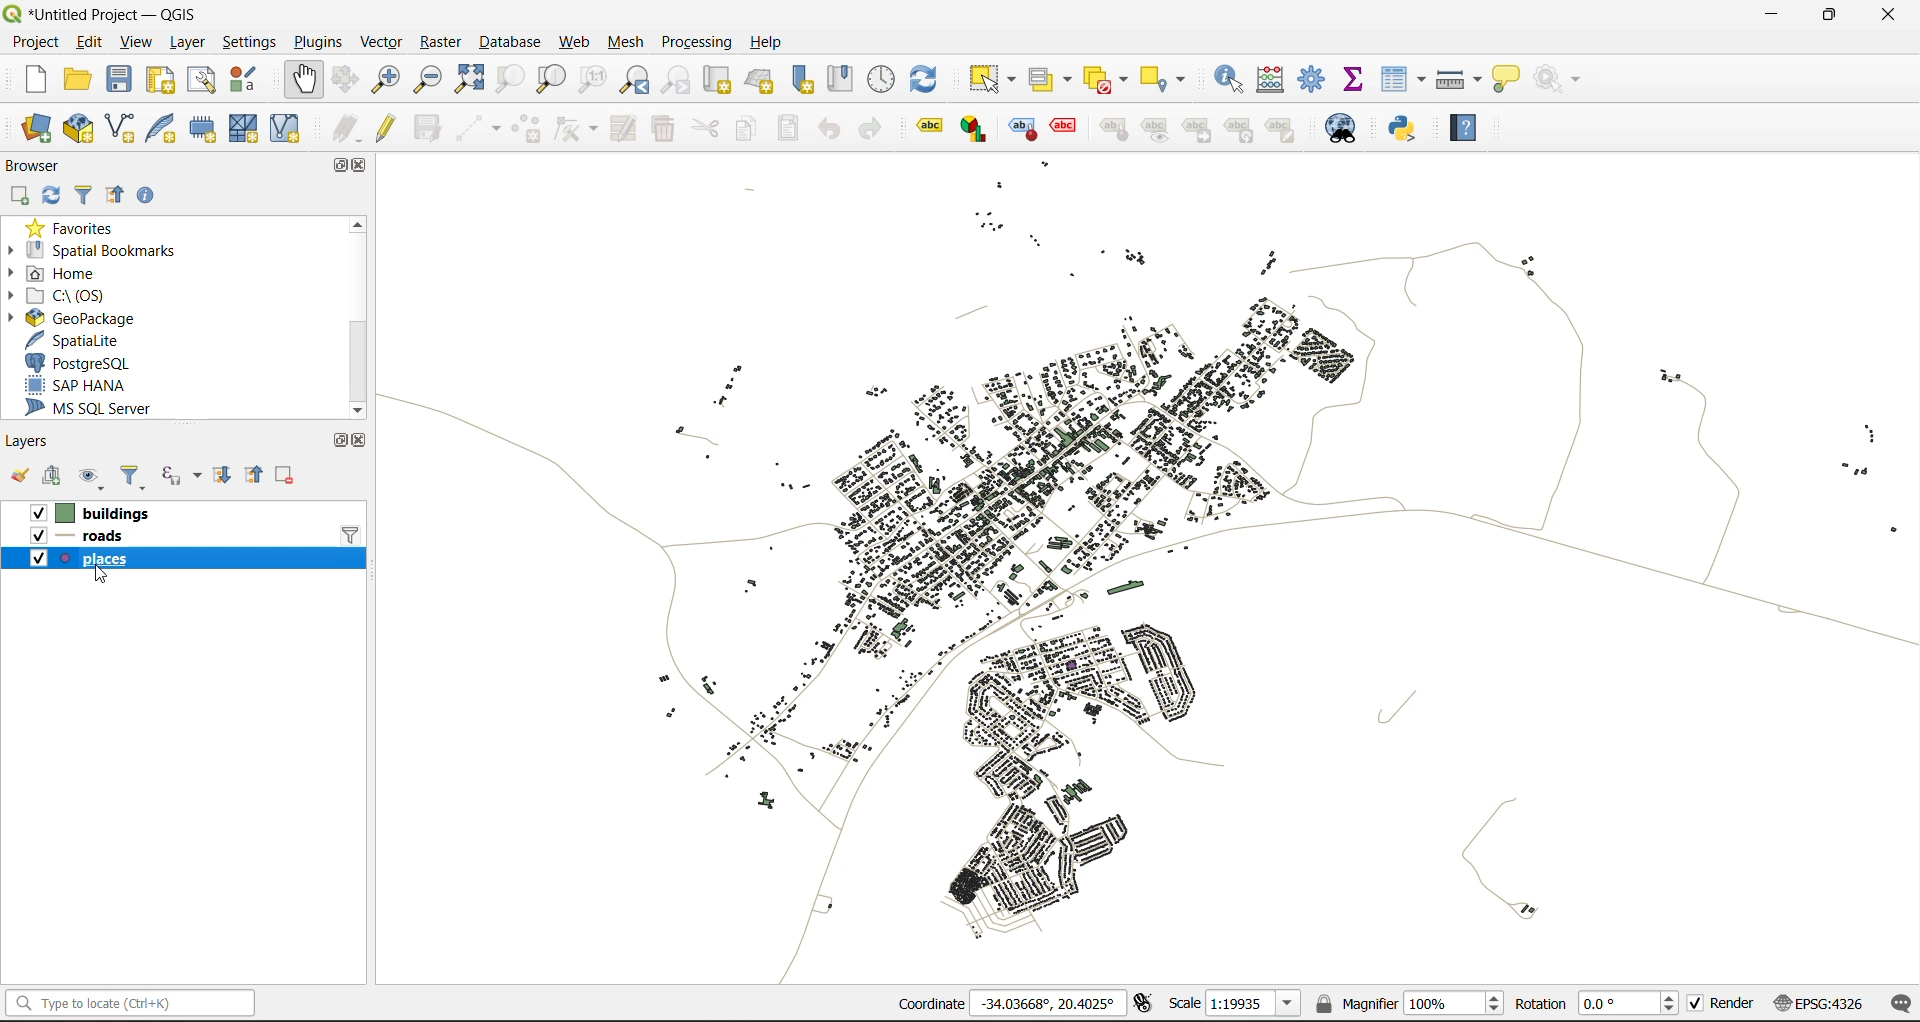  What do you see at coordinates (138, 40) in the screenshot?
I see `view` at bounding box center [138, 40].